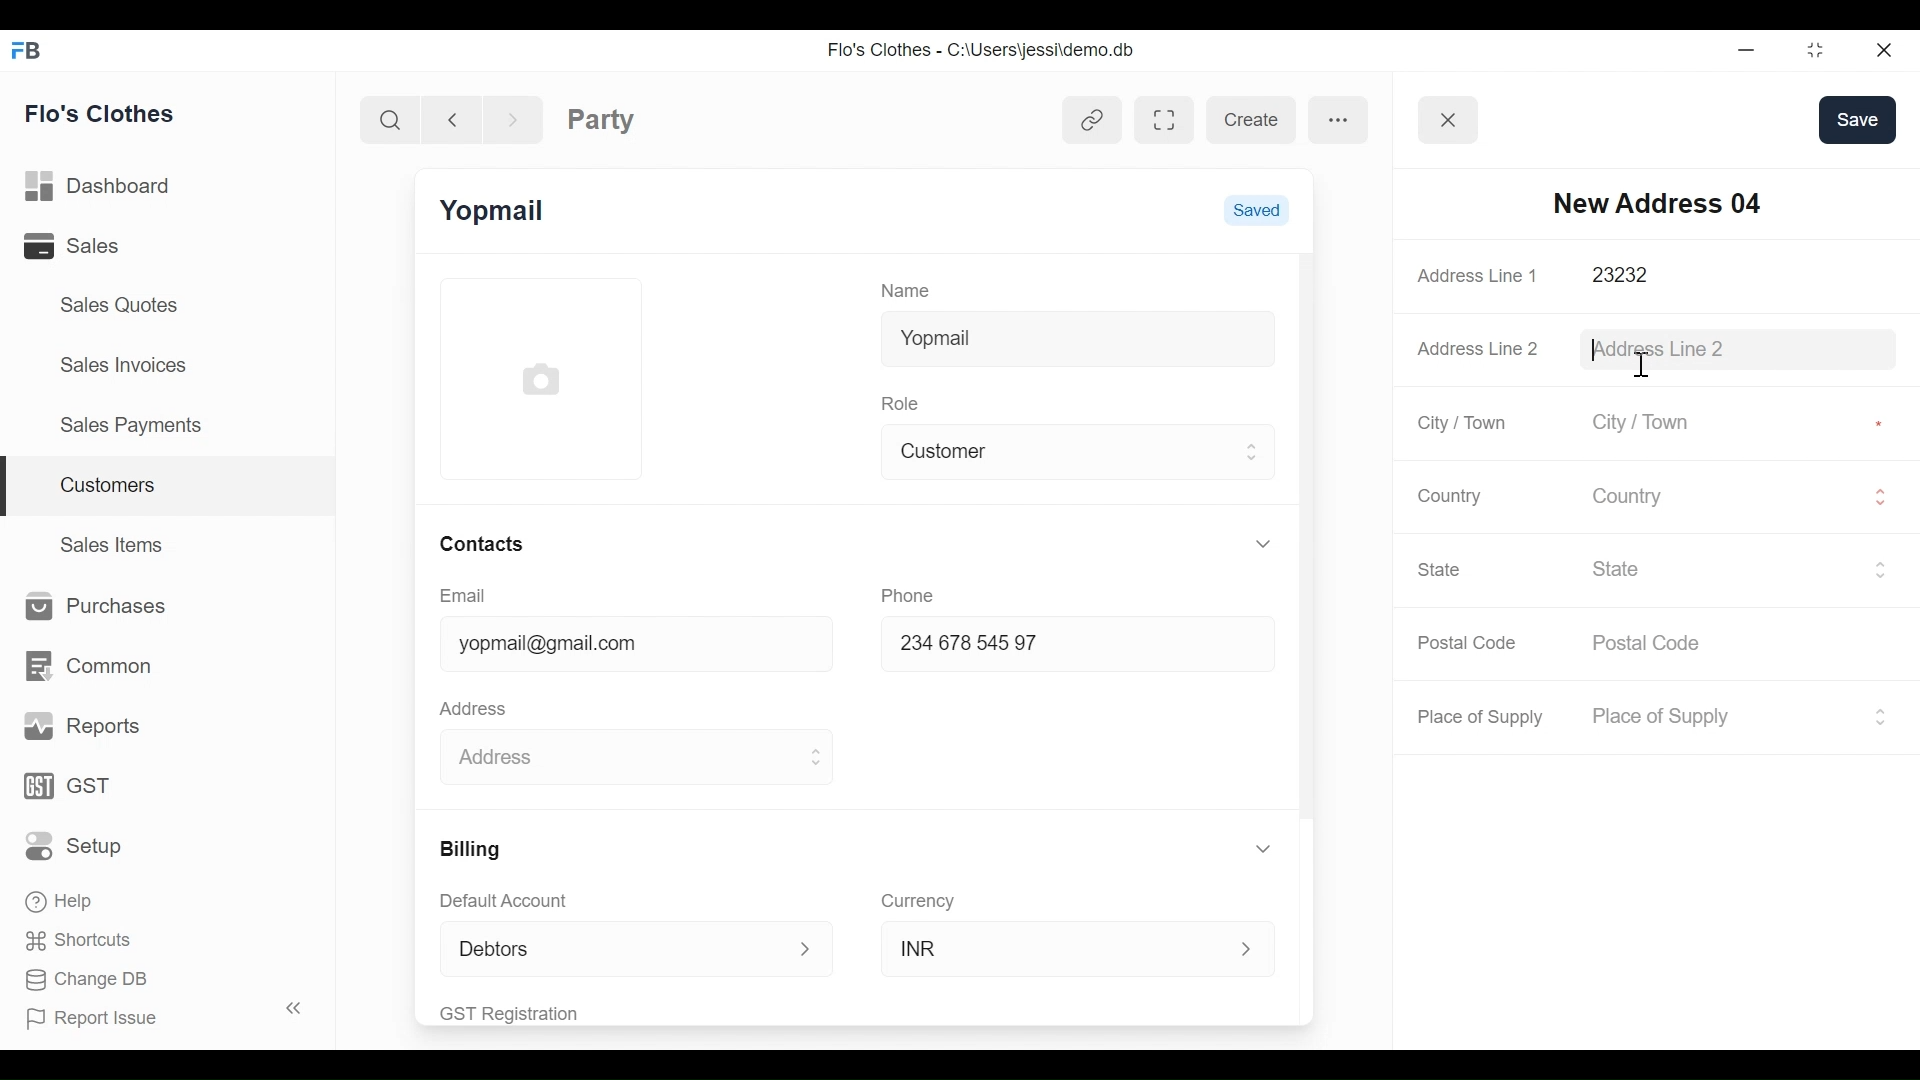  I want to click on City / Town, so click(1464, 423).